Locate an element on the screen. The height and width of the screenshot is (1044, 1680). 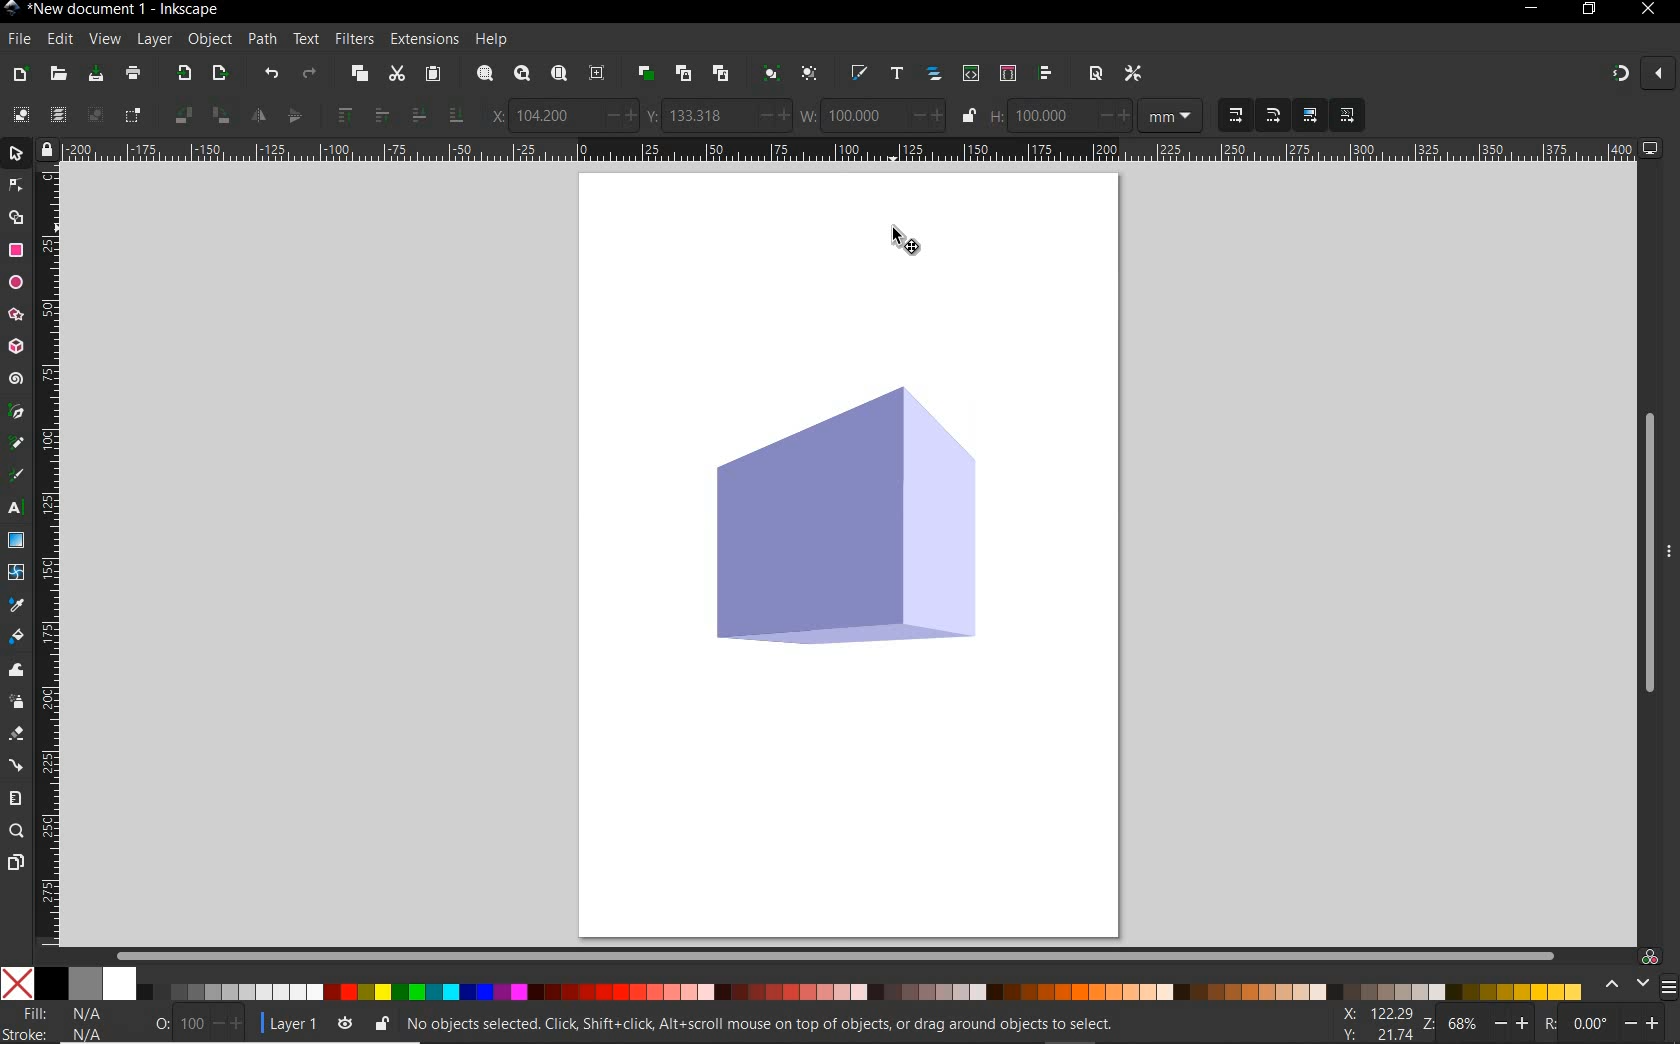
shape is located at coordinates (852, 521).